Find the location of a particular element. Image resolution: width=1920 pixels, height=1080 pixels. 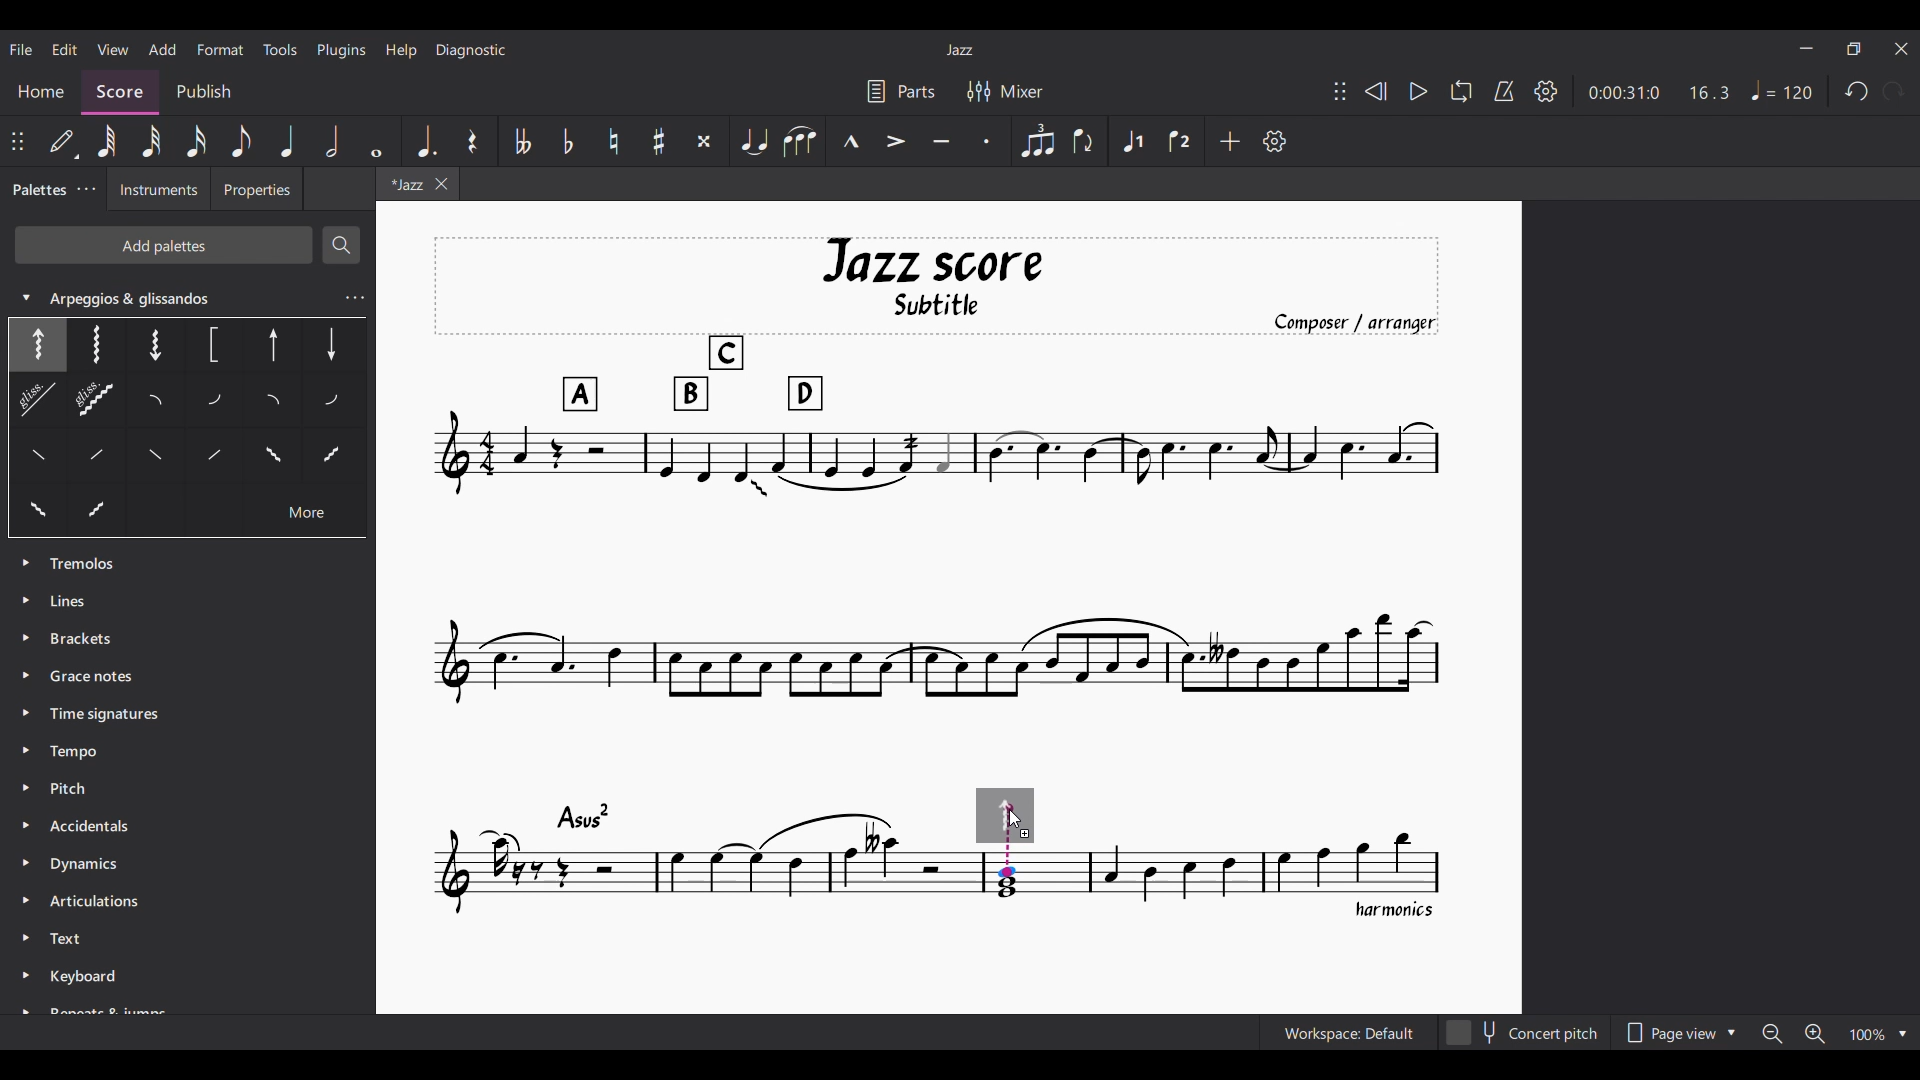

 is located at coordinates (212, 403).